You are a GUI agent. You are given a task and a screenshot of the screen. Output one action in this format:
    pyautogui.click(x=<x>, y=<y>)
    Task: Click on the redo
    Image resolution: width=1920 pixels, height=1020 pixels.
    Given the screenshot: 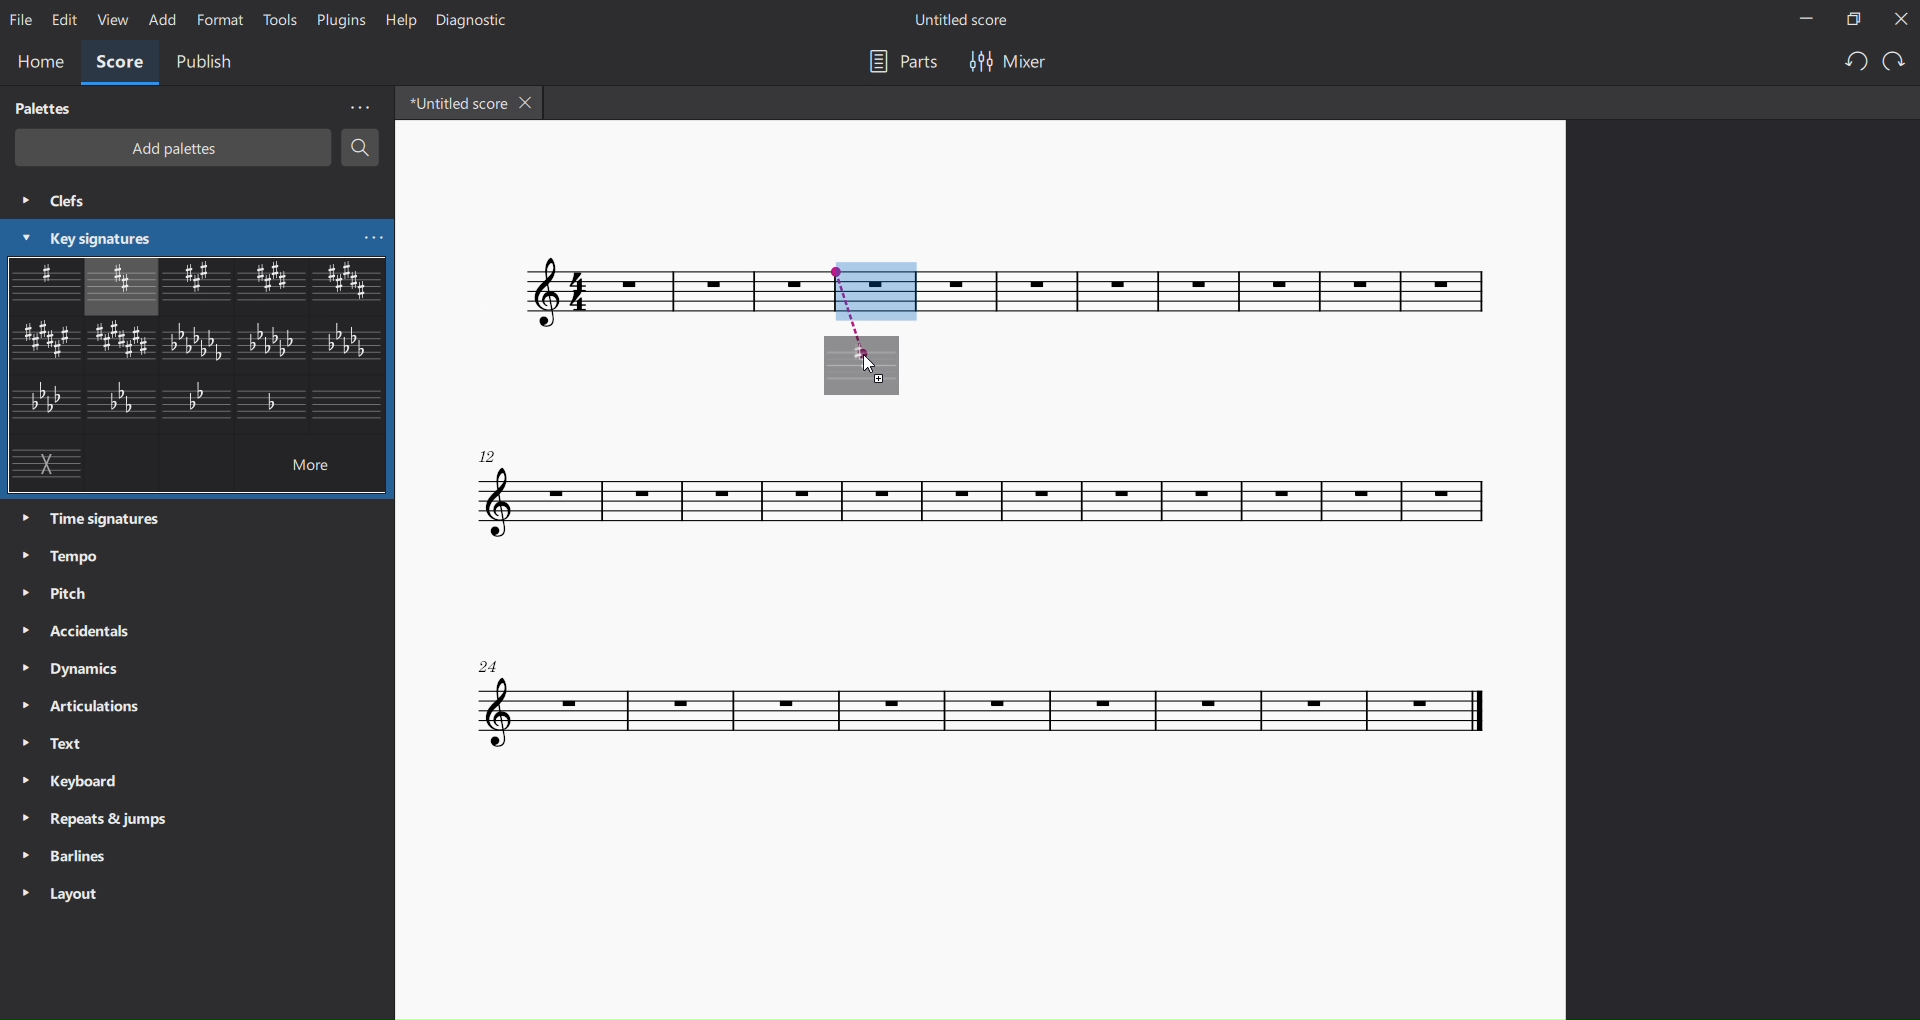 What is the action you would take?
    pyautogui.click(x=1893, y=61)
    